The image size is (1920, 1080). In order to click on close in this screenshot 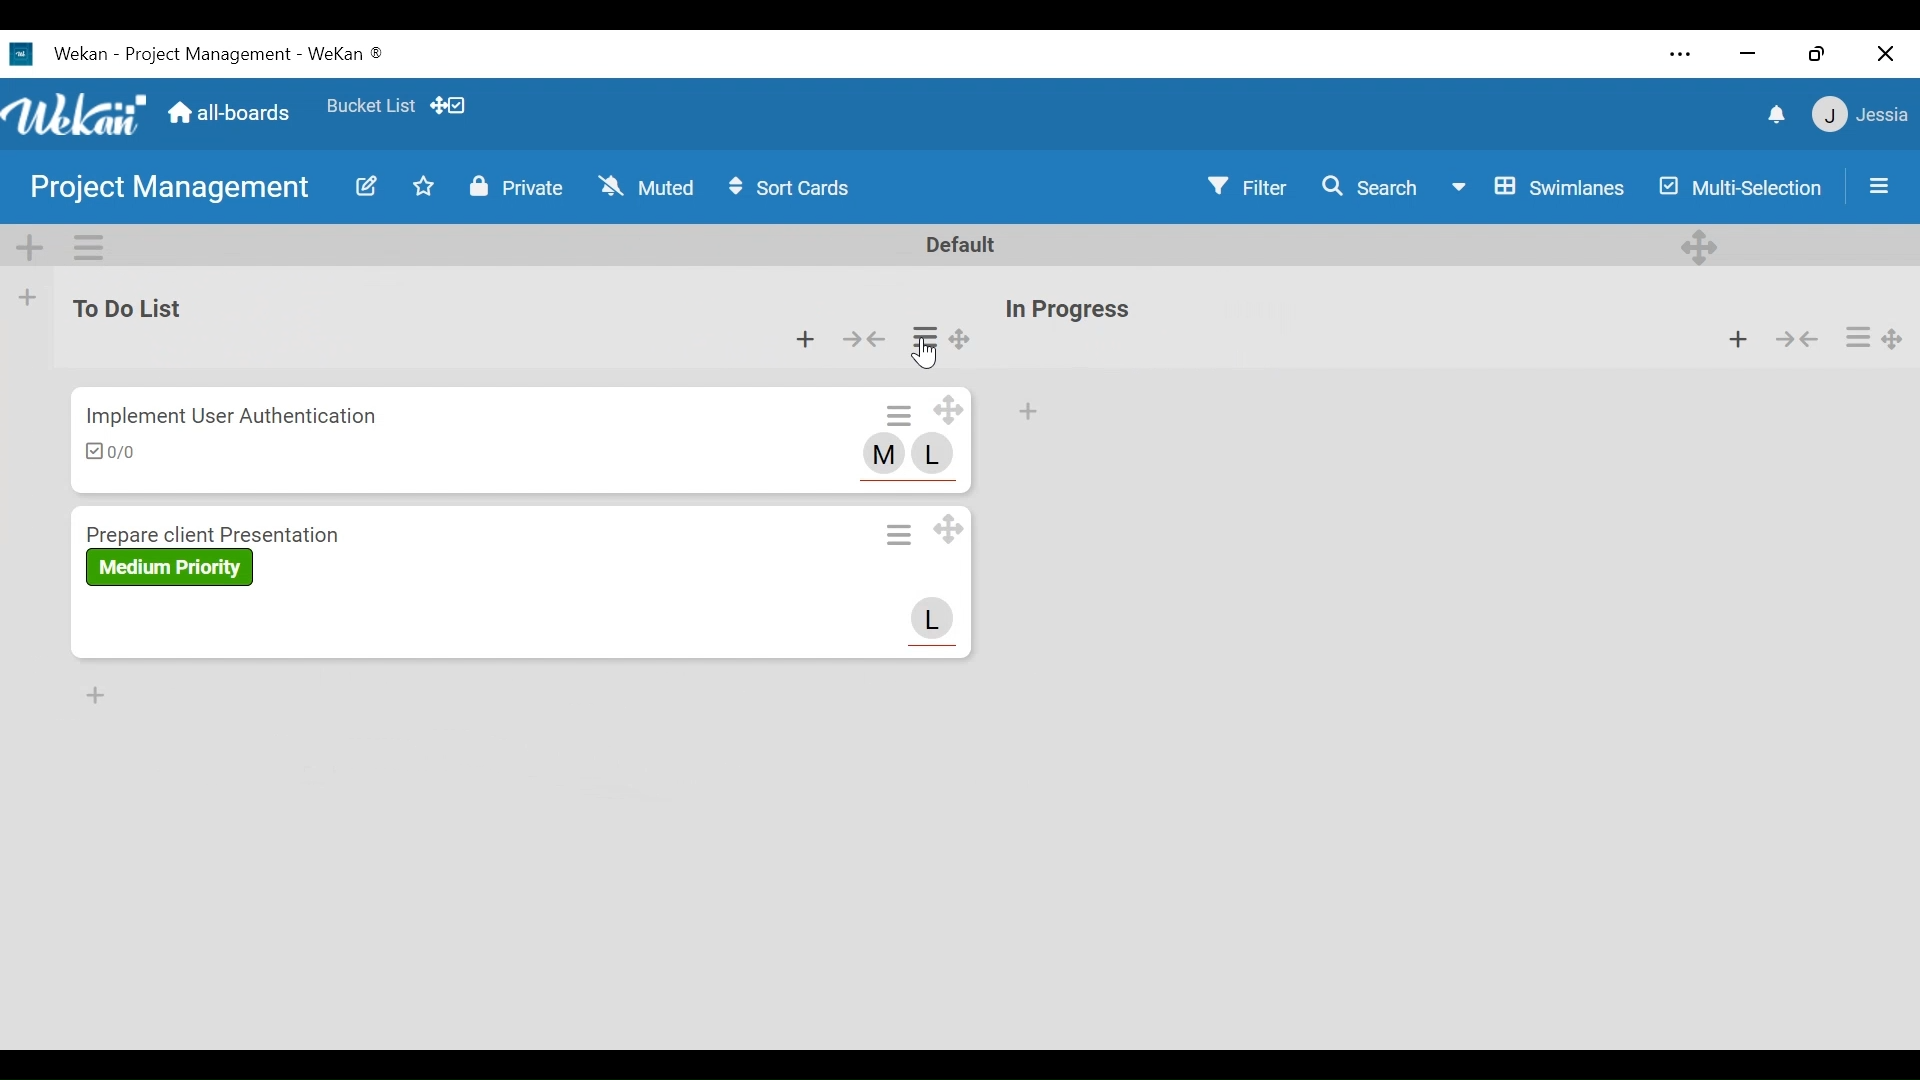, I will do `click(1882, 53)`.